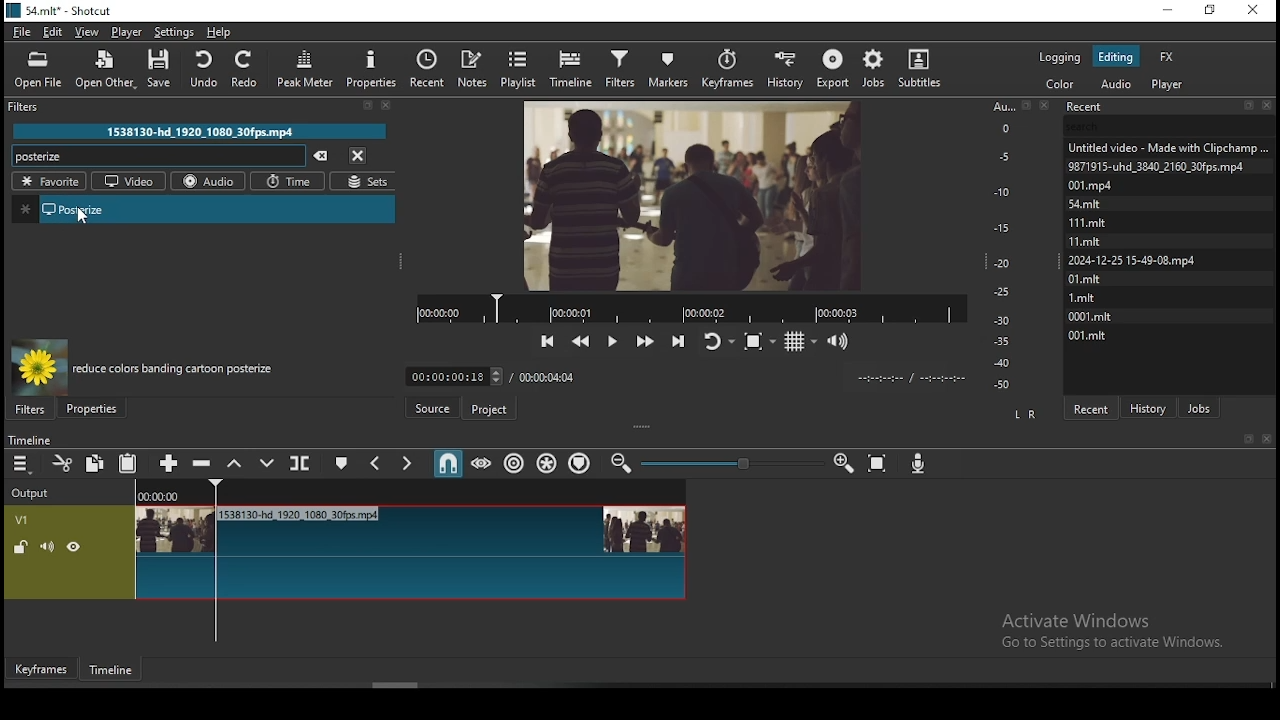 This screenshot has height=720, width=1280. I want to click on video preview, so click(685, 197).